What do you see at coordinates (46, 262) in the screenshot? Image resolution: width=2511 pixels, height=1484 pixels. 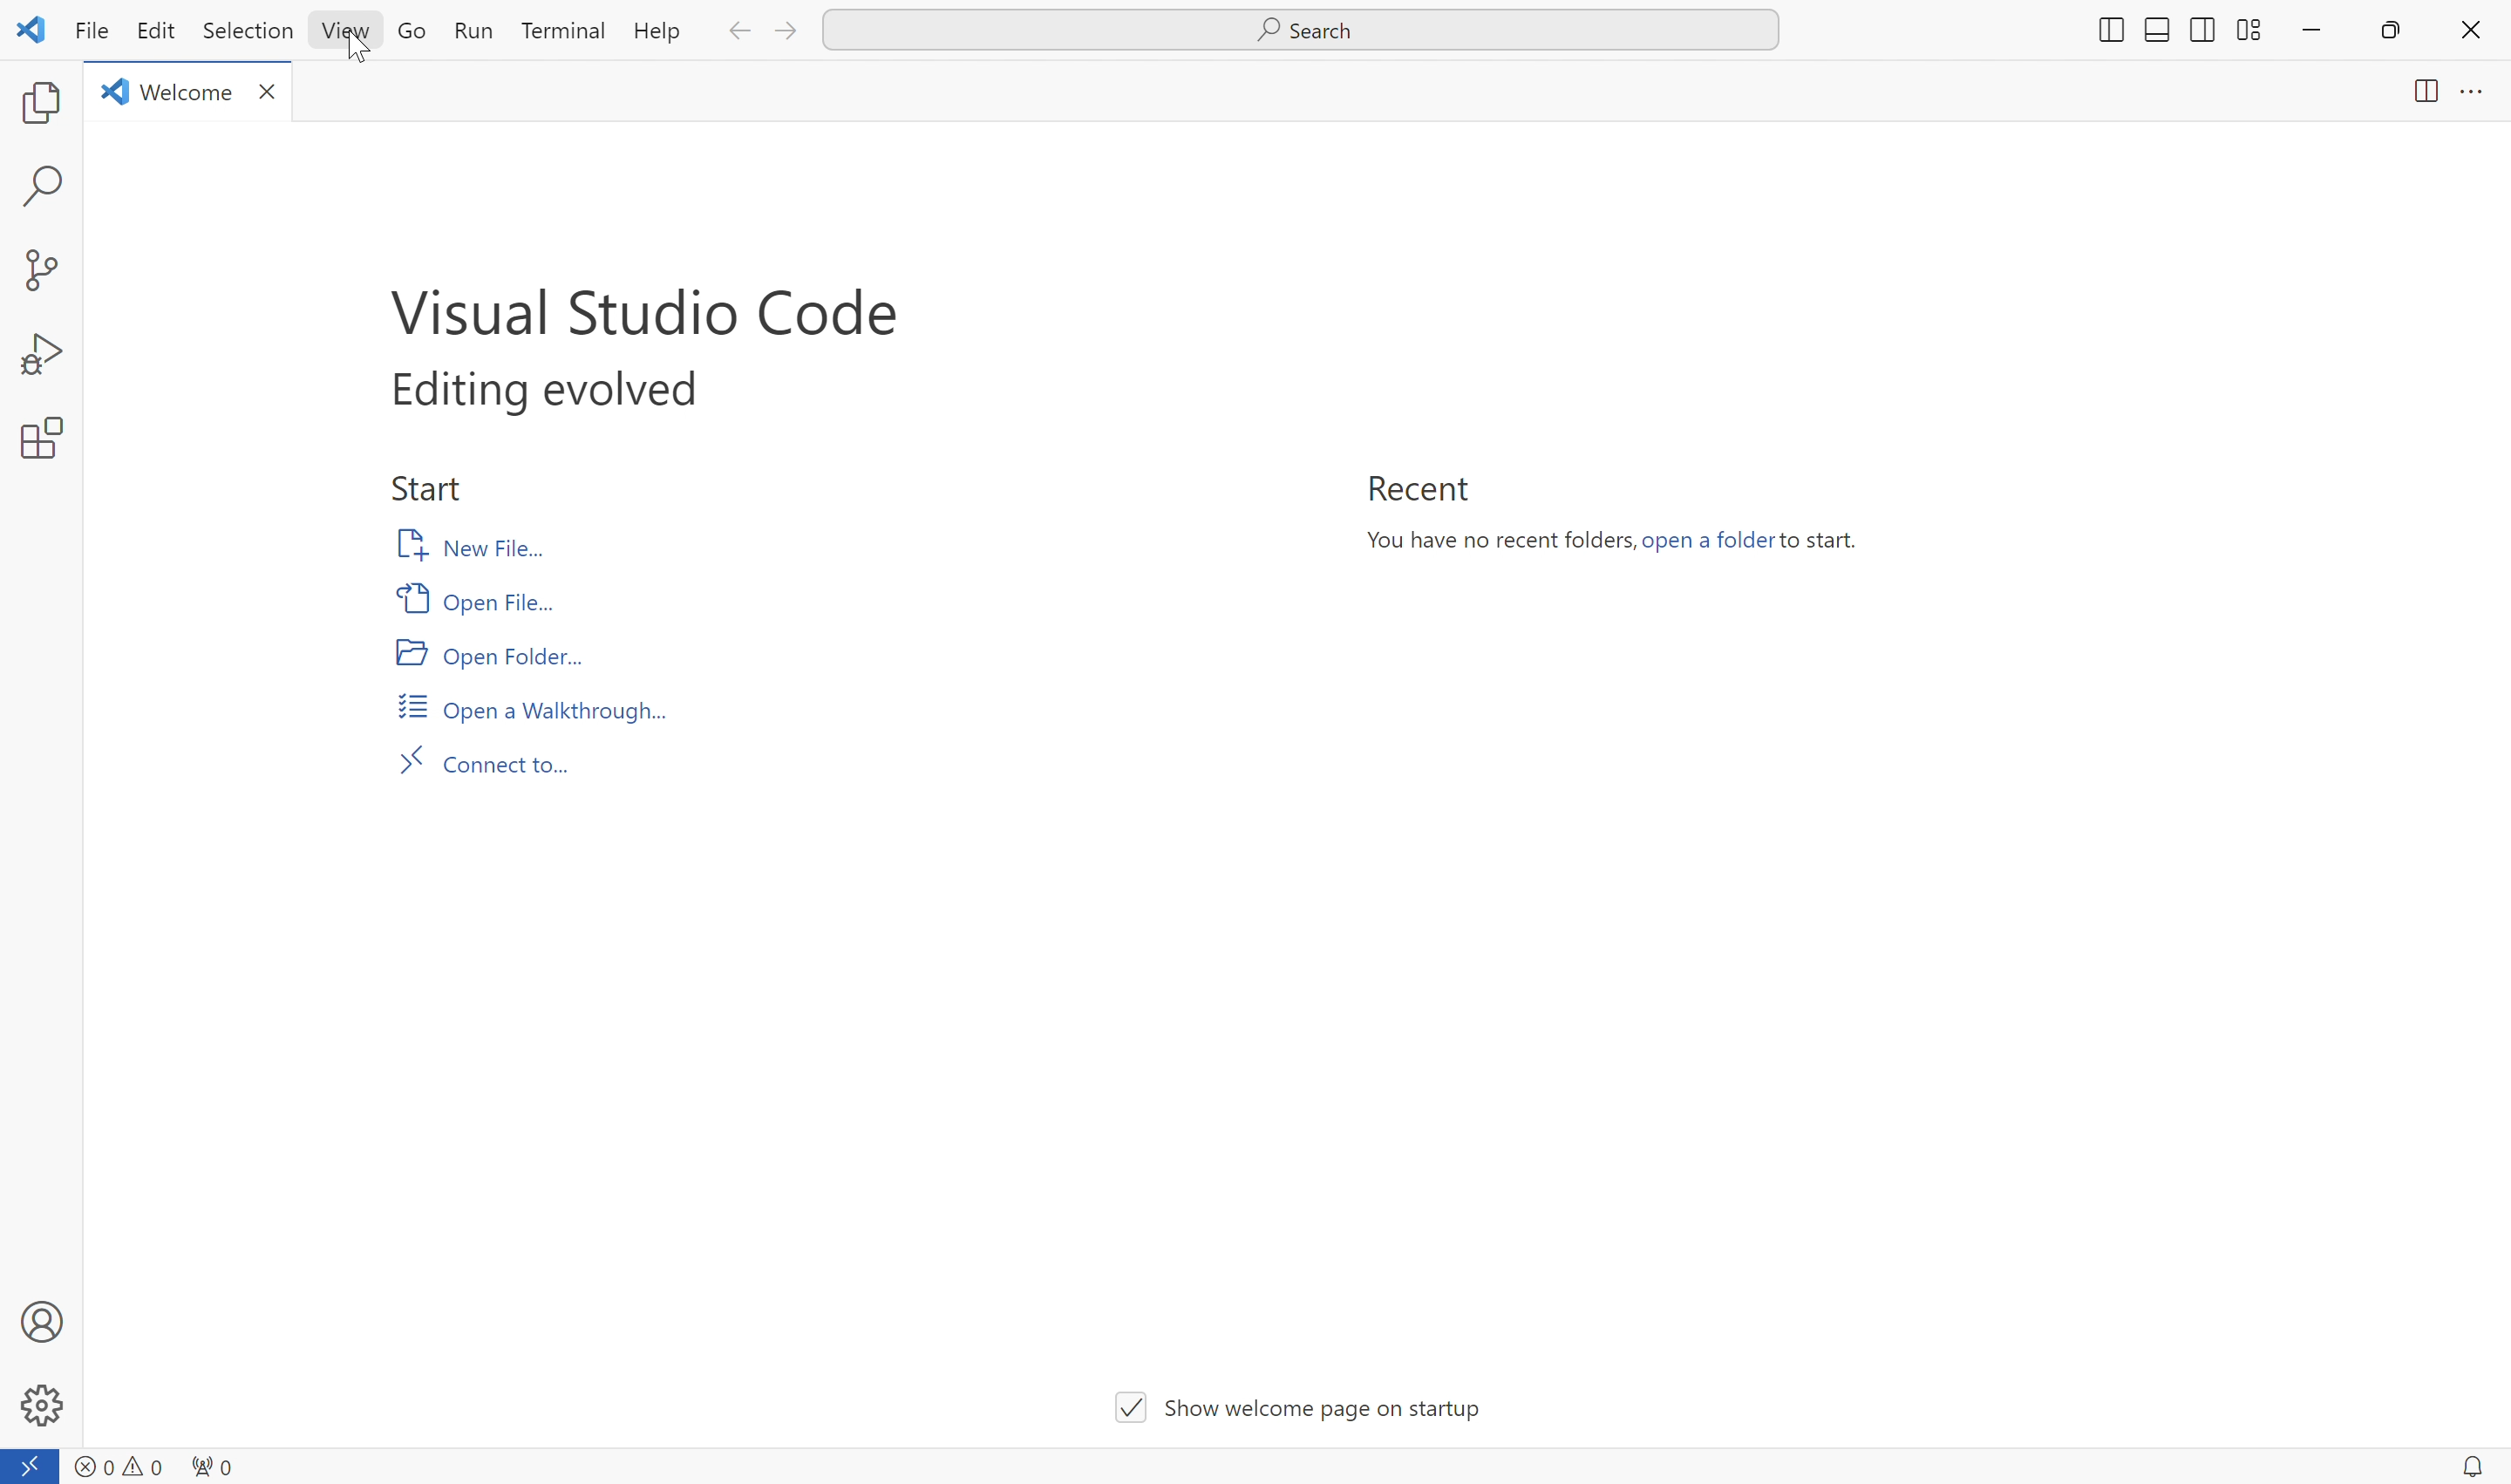 I see `new project` at bounding box center [46, 262].